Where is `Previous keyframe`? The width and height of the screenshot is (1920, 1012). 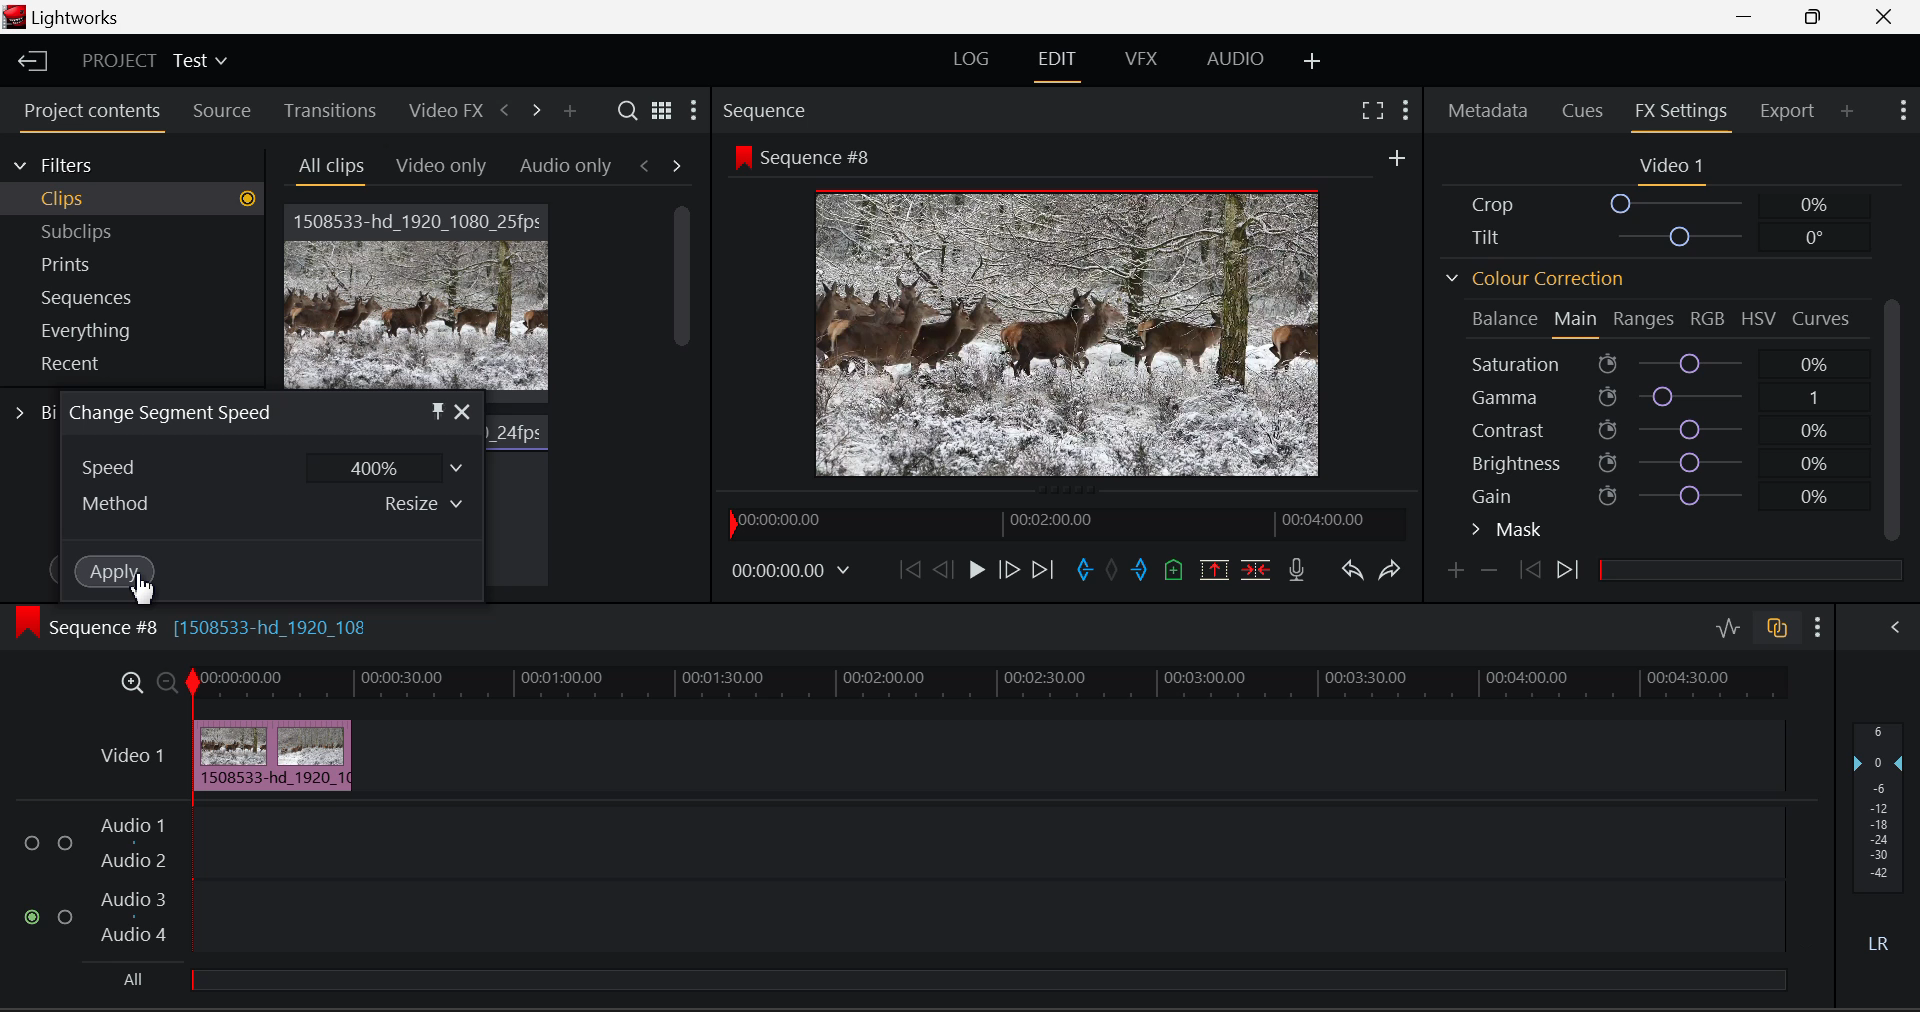 Previous keyframe is located at coordinates (1526, 572).